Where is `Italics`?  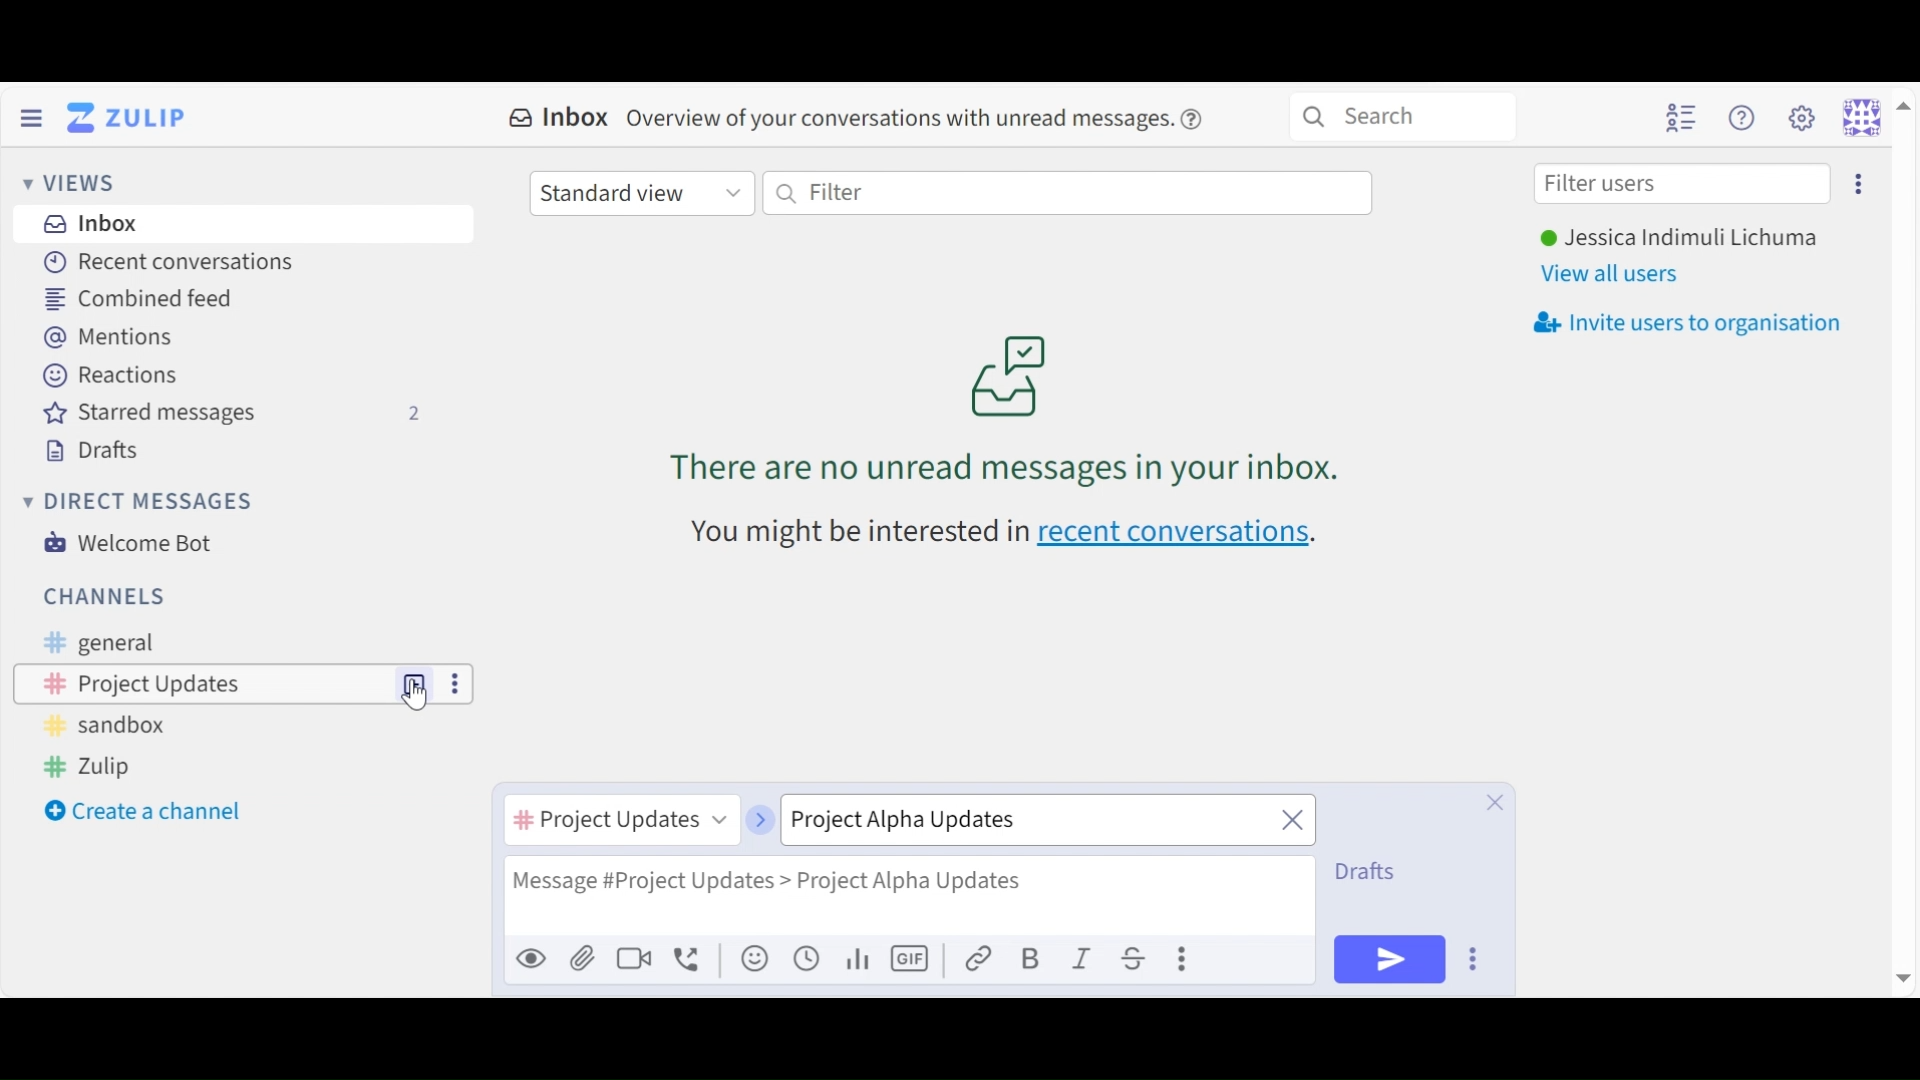 Italics is located at coordinates (1083, 957).